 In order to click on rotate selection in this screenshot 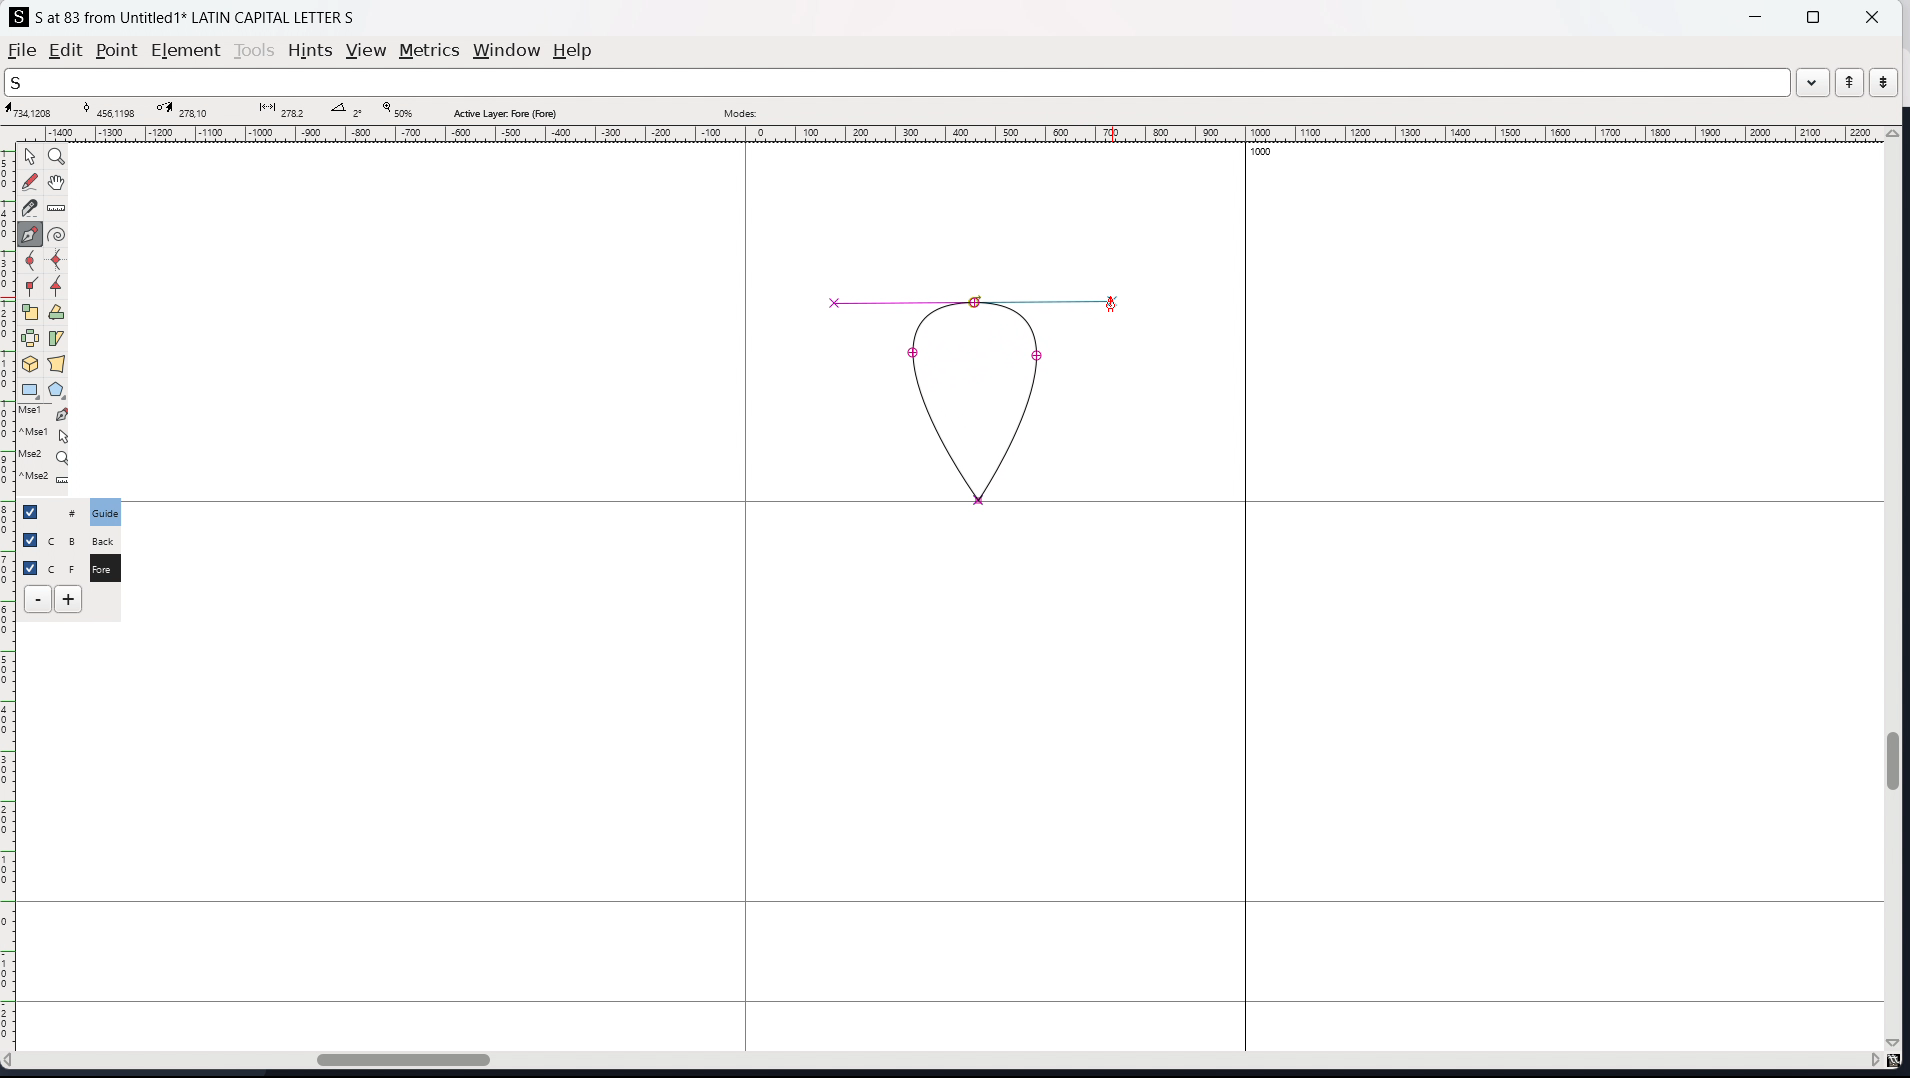, I will do `click(57, 313)`.